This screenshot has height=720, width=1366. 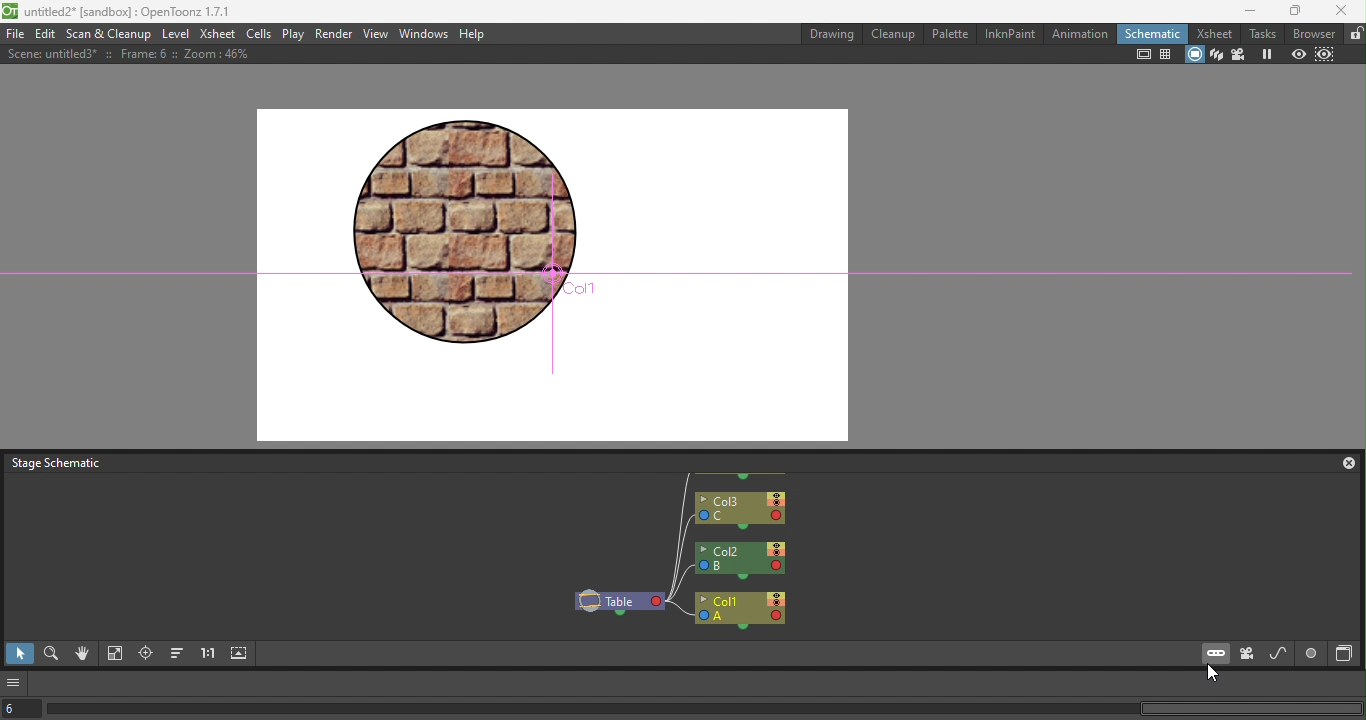 What do you see at coordinates (115, 655) in the screenshot?
I see `Fit to window` at bounding box center [115, 655].